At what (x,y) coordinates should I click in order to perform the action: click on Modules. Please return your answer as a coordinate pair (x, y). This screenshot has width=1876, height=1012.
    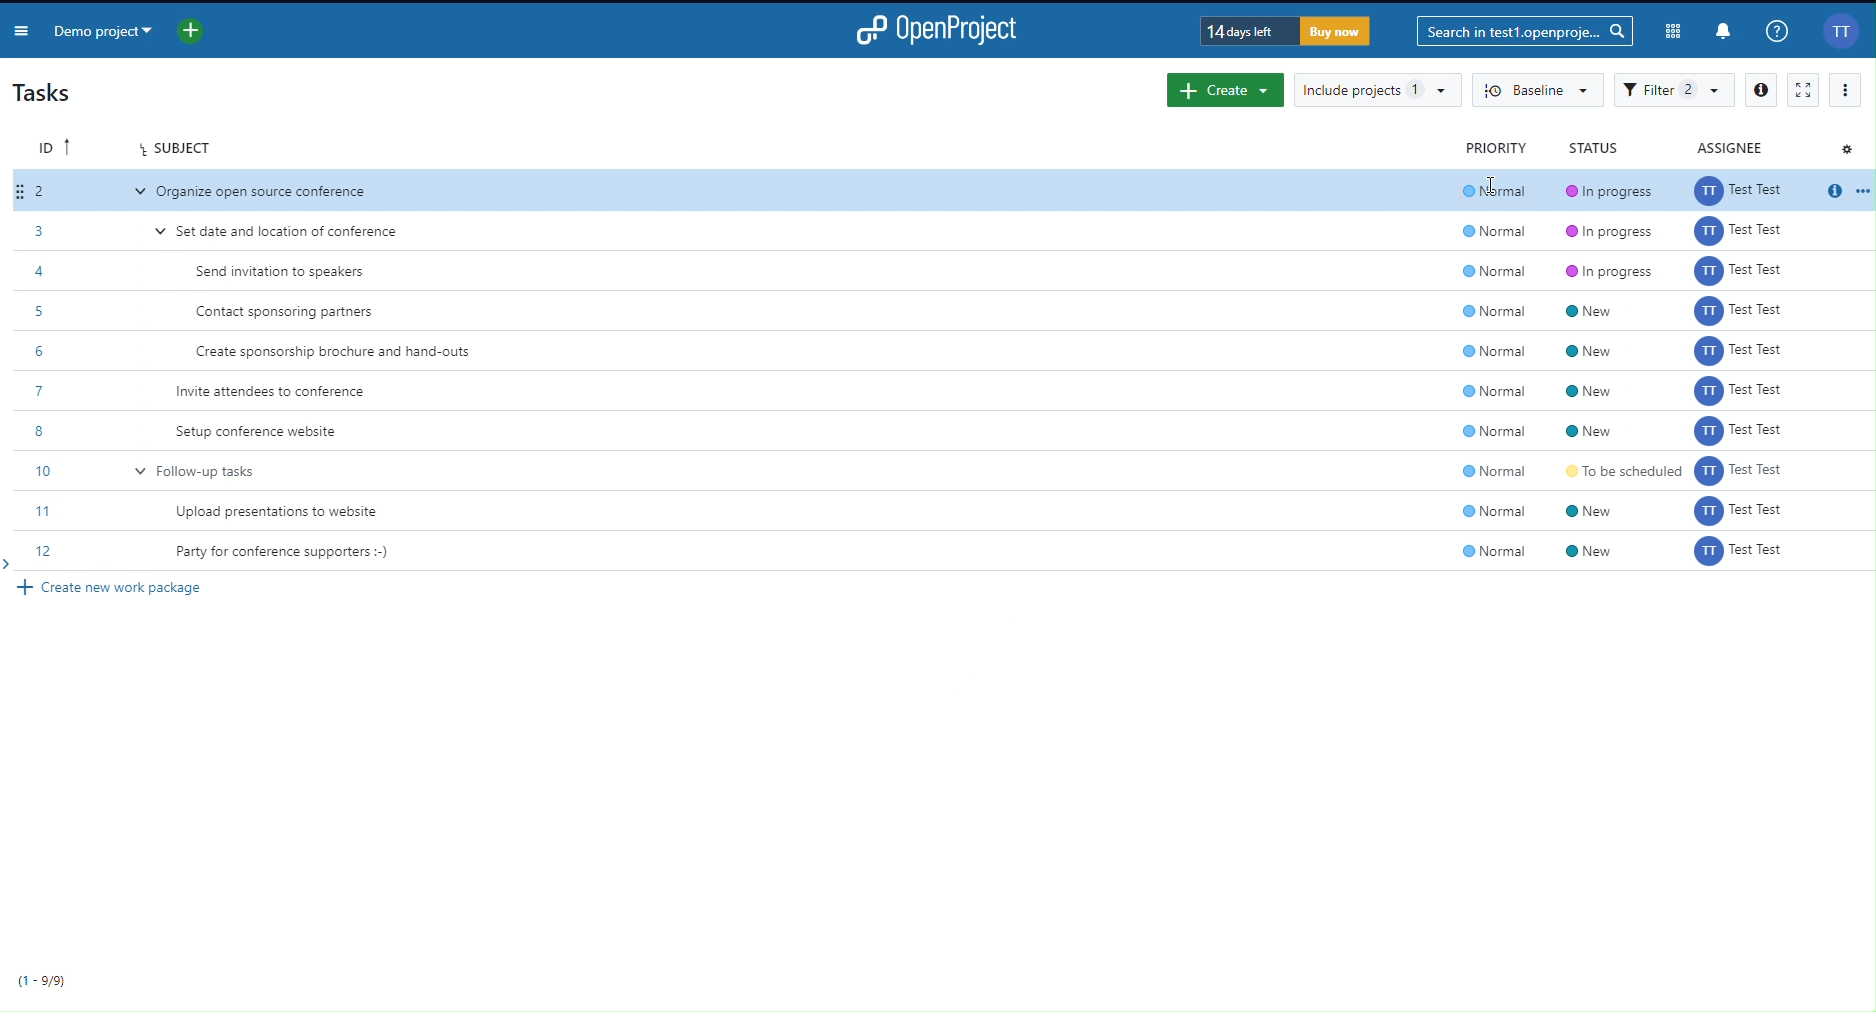
    Looking at the image, I should click on (1674, 33).